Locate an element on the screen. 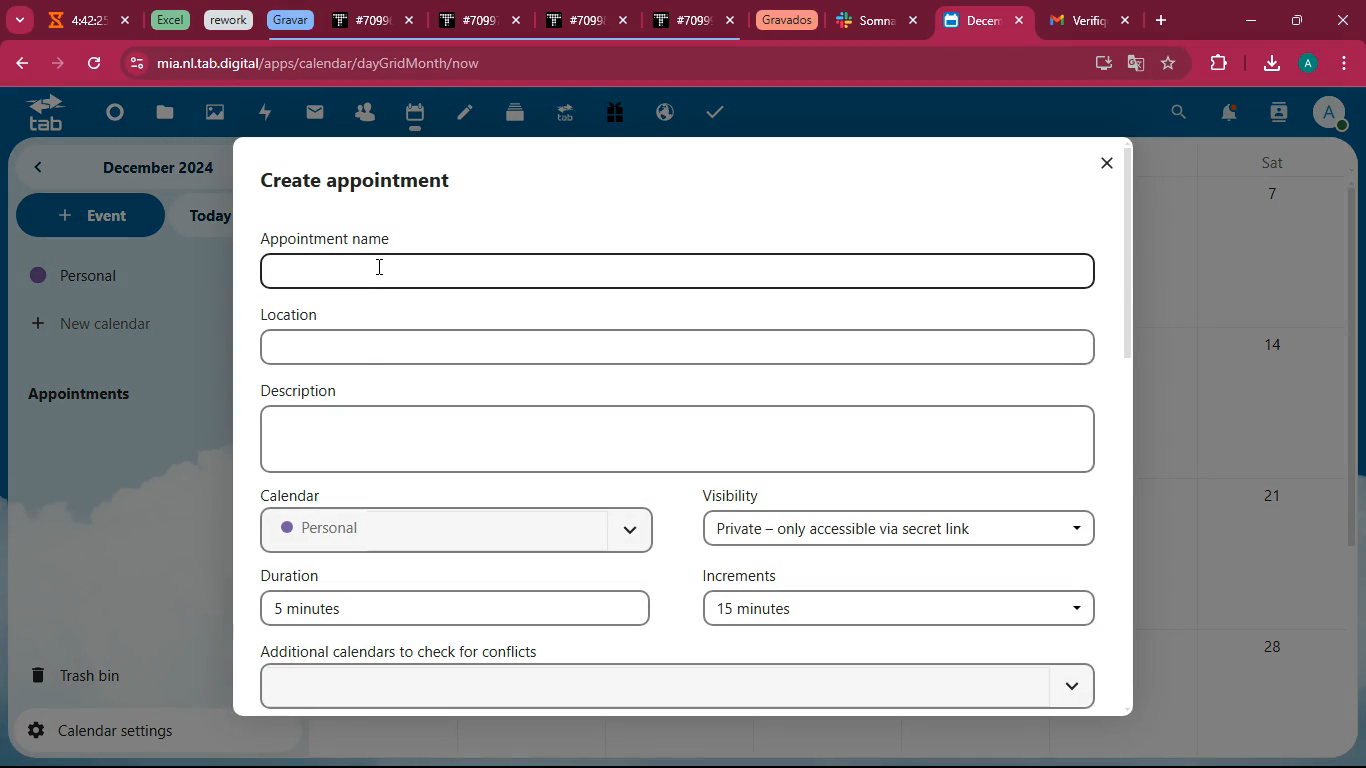 The width and height of the screenshot is (1366, 768). desktop is located at coordinates (1100, 61).